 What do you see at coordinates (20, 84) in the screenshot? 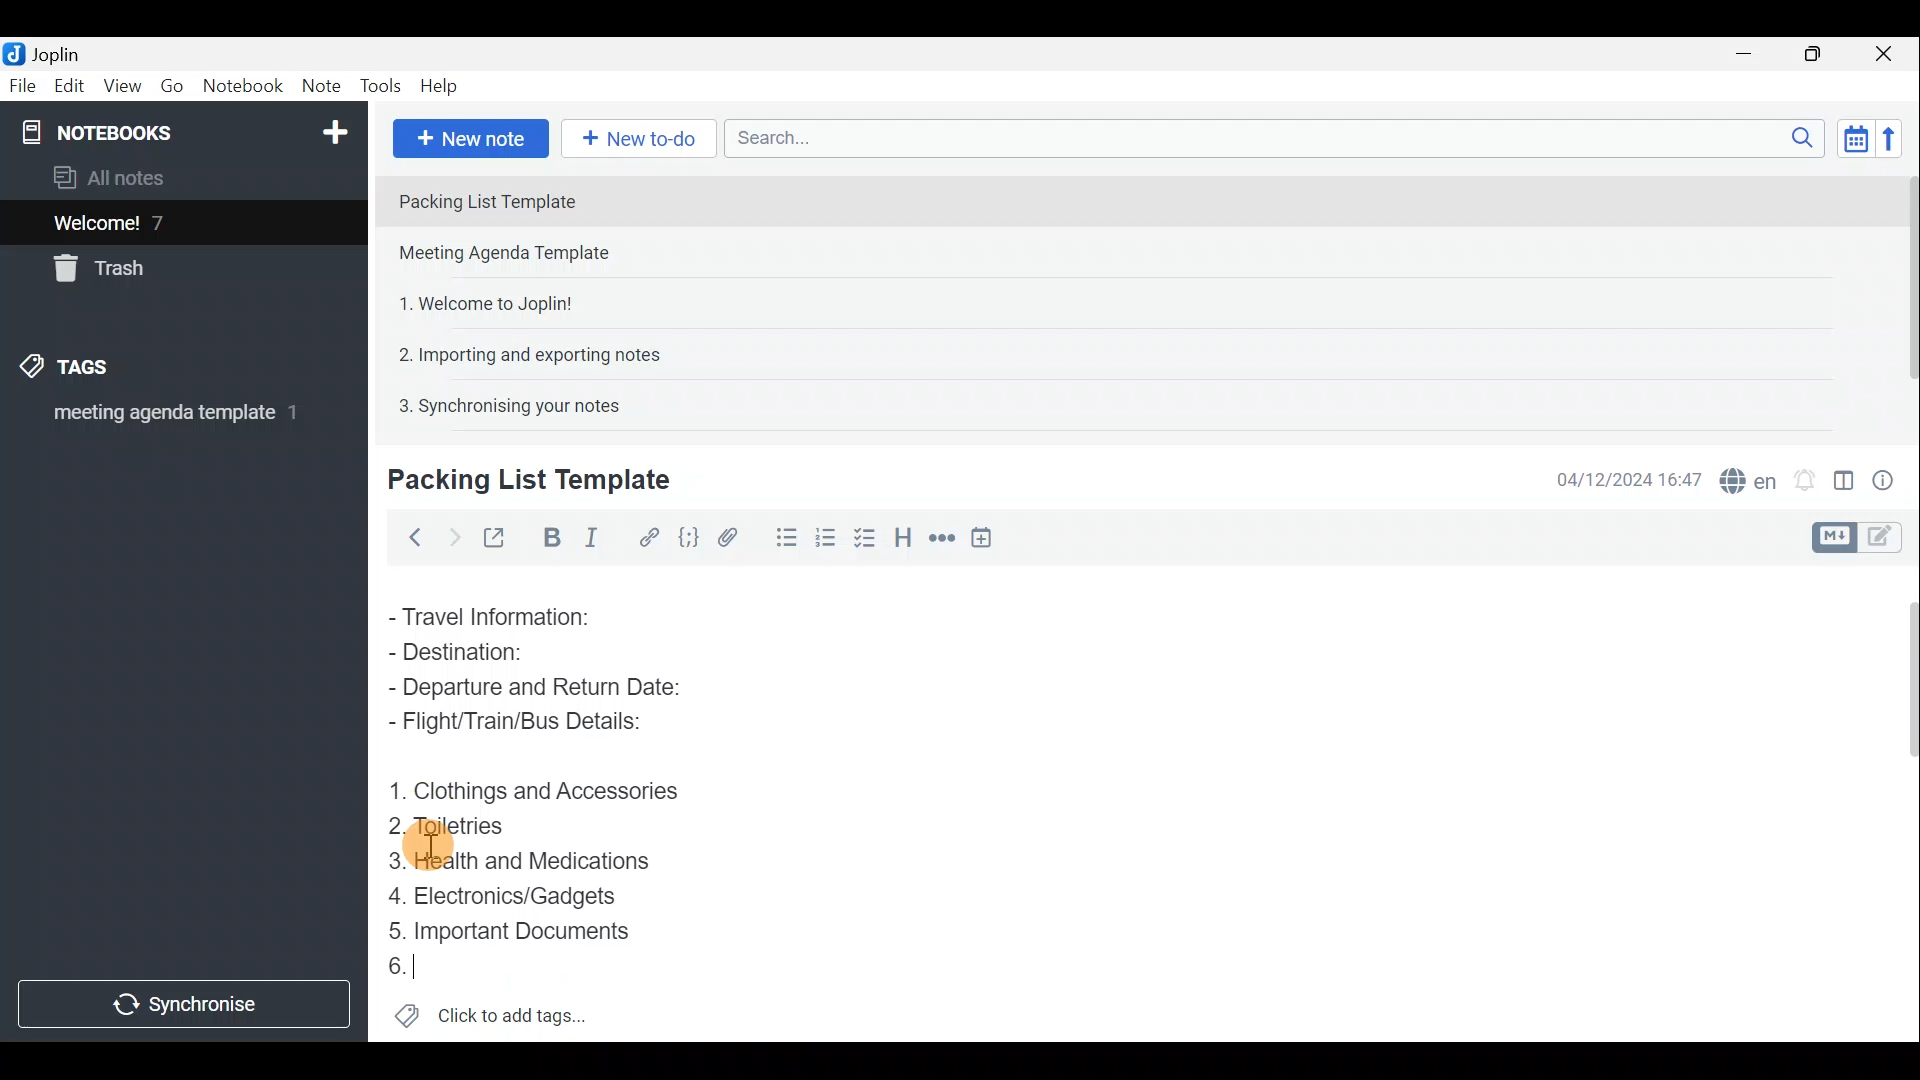
I see `File` at bounding box center [20, 84].